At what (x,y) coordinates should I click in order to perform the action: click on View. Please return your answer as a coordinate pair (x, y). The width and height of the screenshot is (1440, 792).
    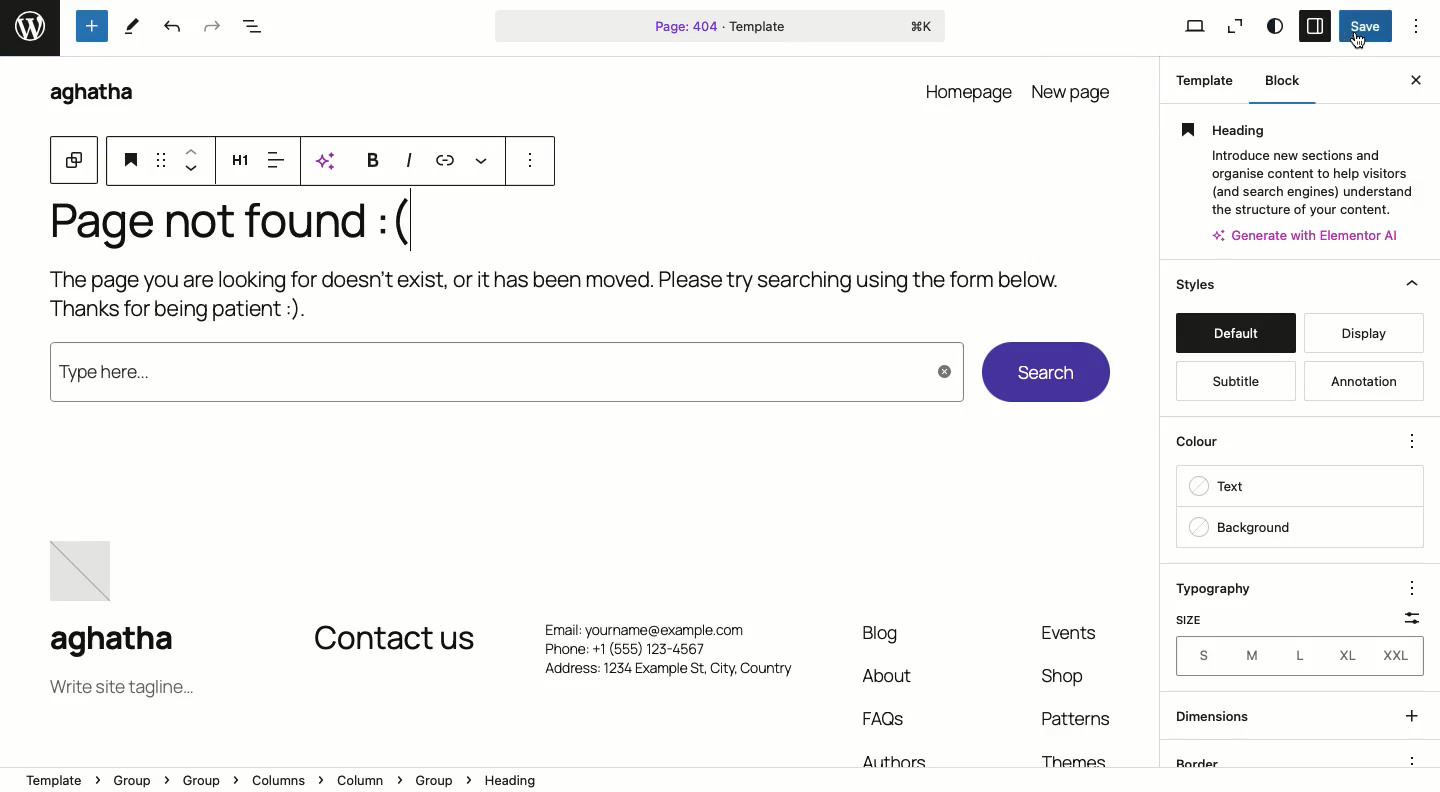
    Looking at the image, I should click on (1184, 25).